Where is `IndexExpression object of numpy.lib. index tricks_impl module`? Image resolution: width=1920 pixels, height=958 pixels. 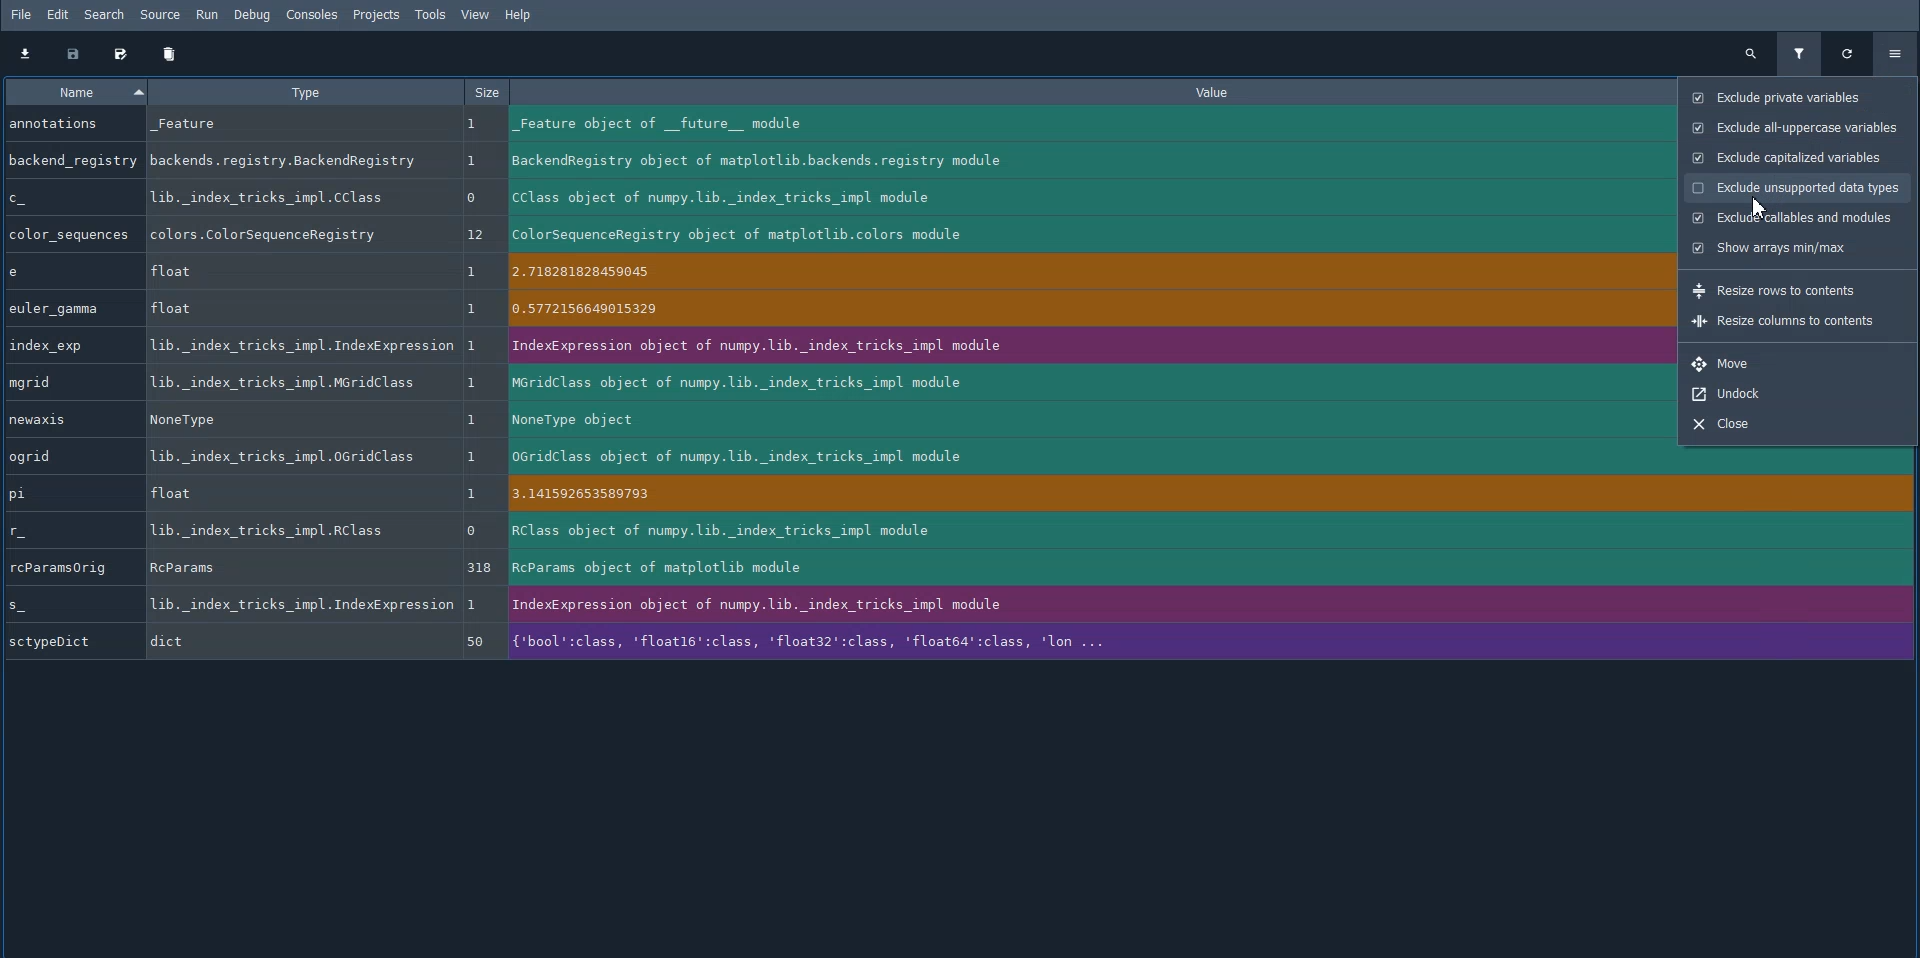 IndexExpression object of numpy.lib. index tricks_impl module is located at coordinates (1084, 606).